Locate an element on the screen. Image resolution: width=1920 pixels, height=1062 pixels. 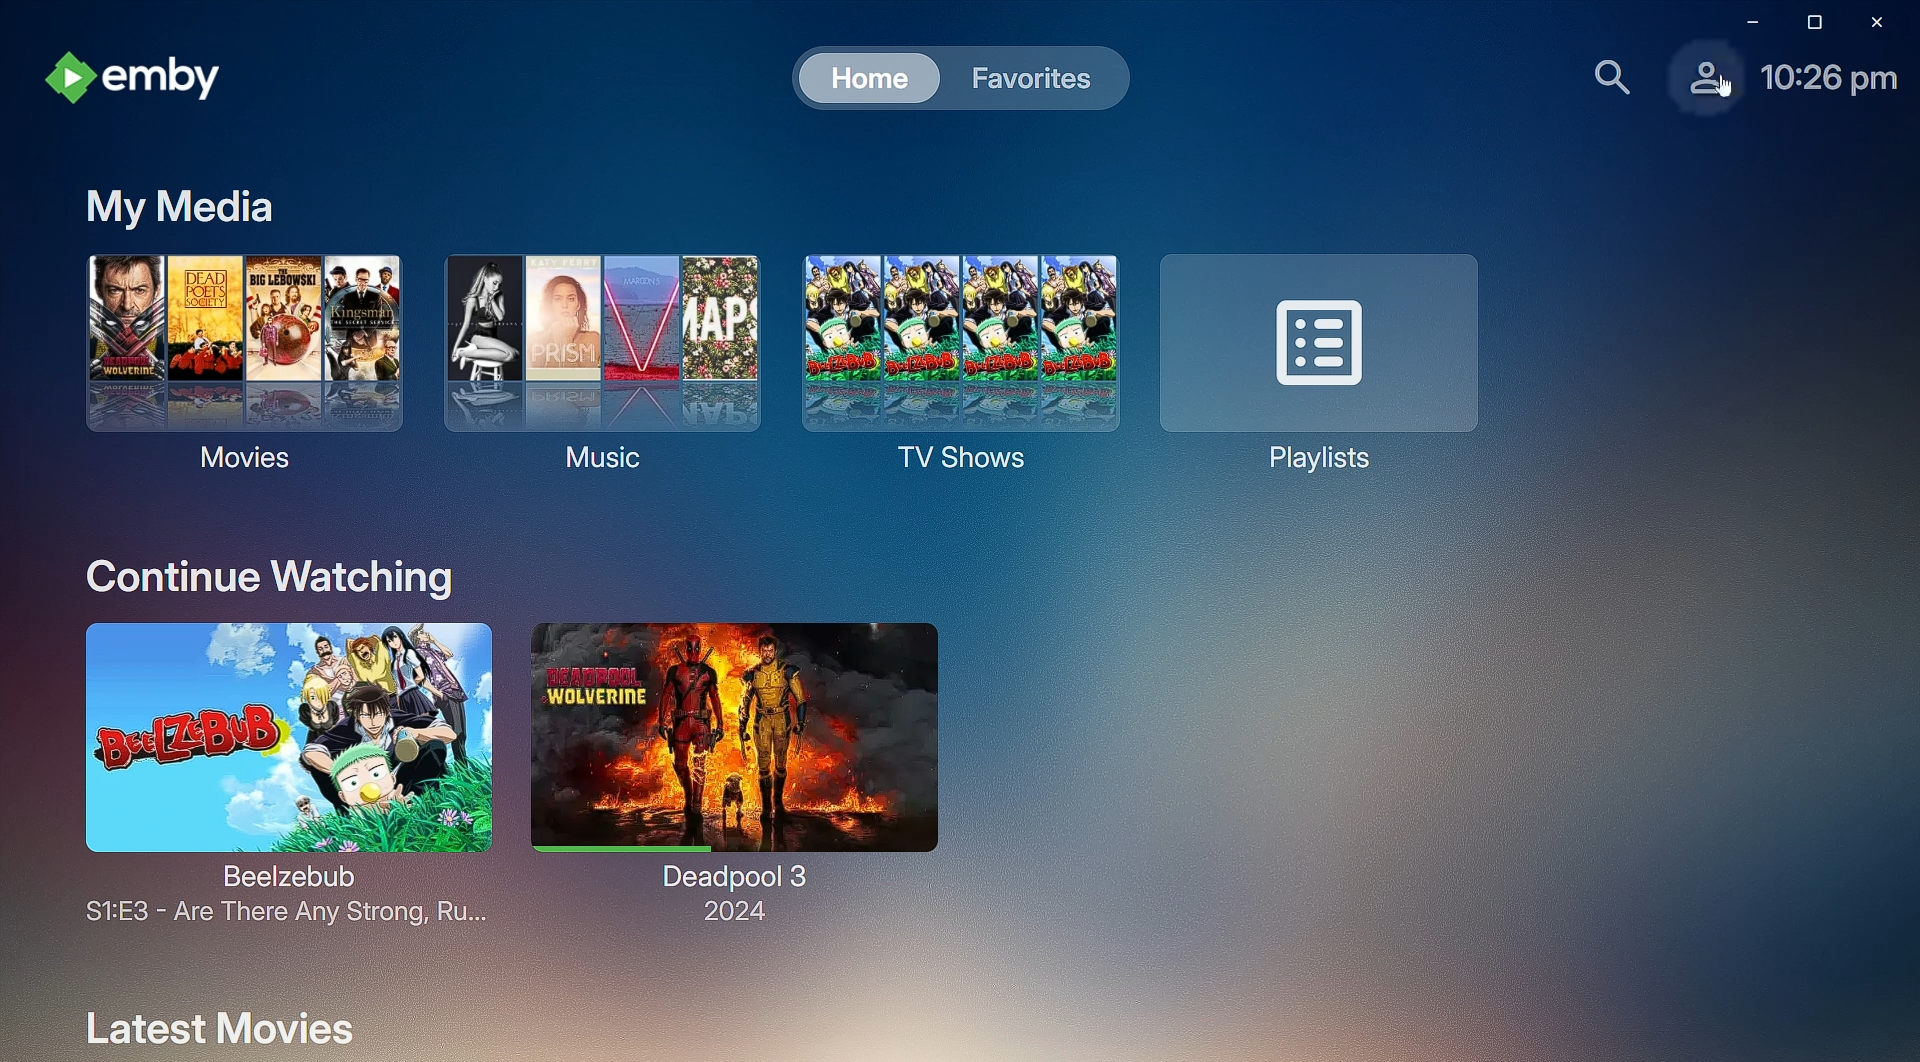
Deadpool 3 is located at coordinates (731, 767).